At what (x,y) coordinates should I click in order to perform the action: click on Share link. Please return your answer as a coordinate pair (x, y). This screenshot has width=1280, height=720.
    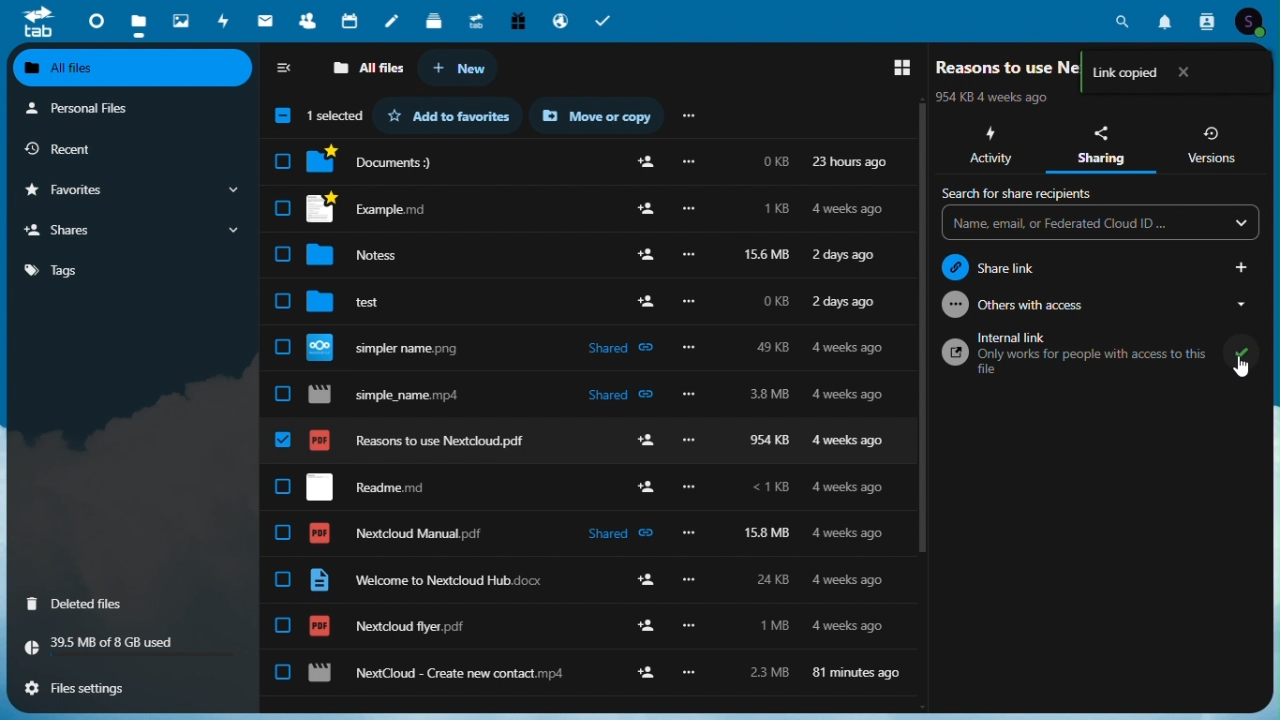
    Looking at the image, I should click on (1098, 266).